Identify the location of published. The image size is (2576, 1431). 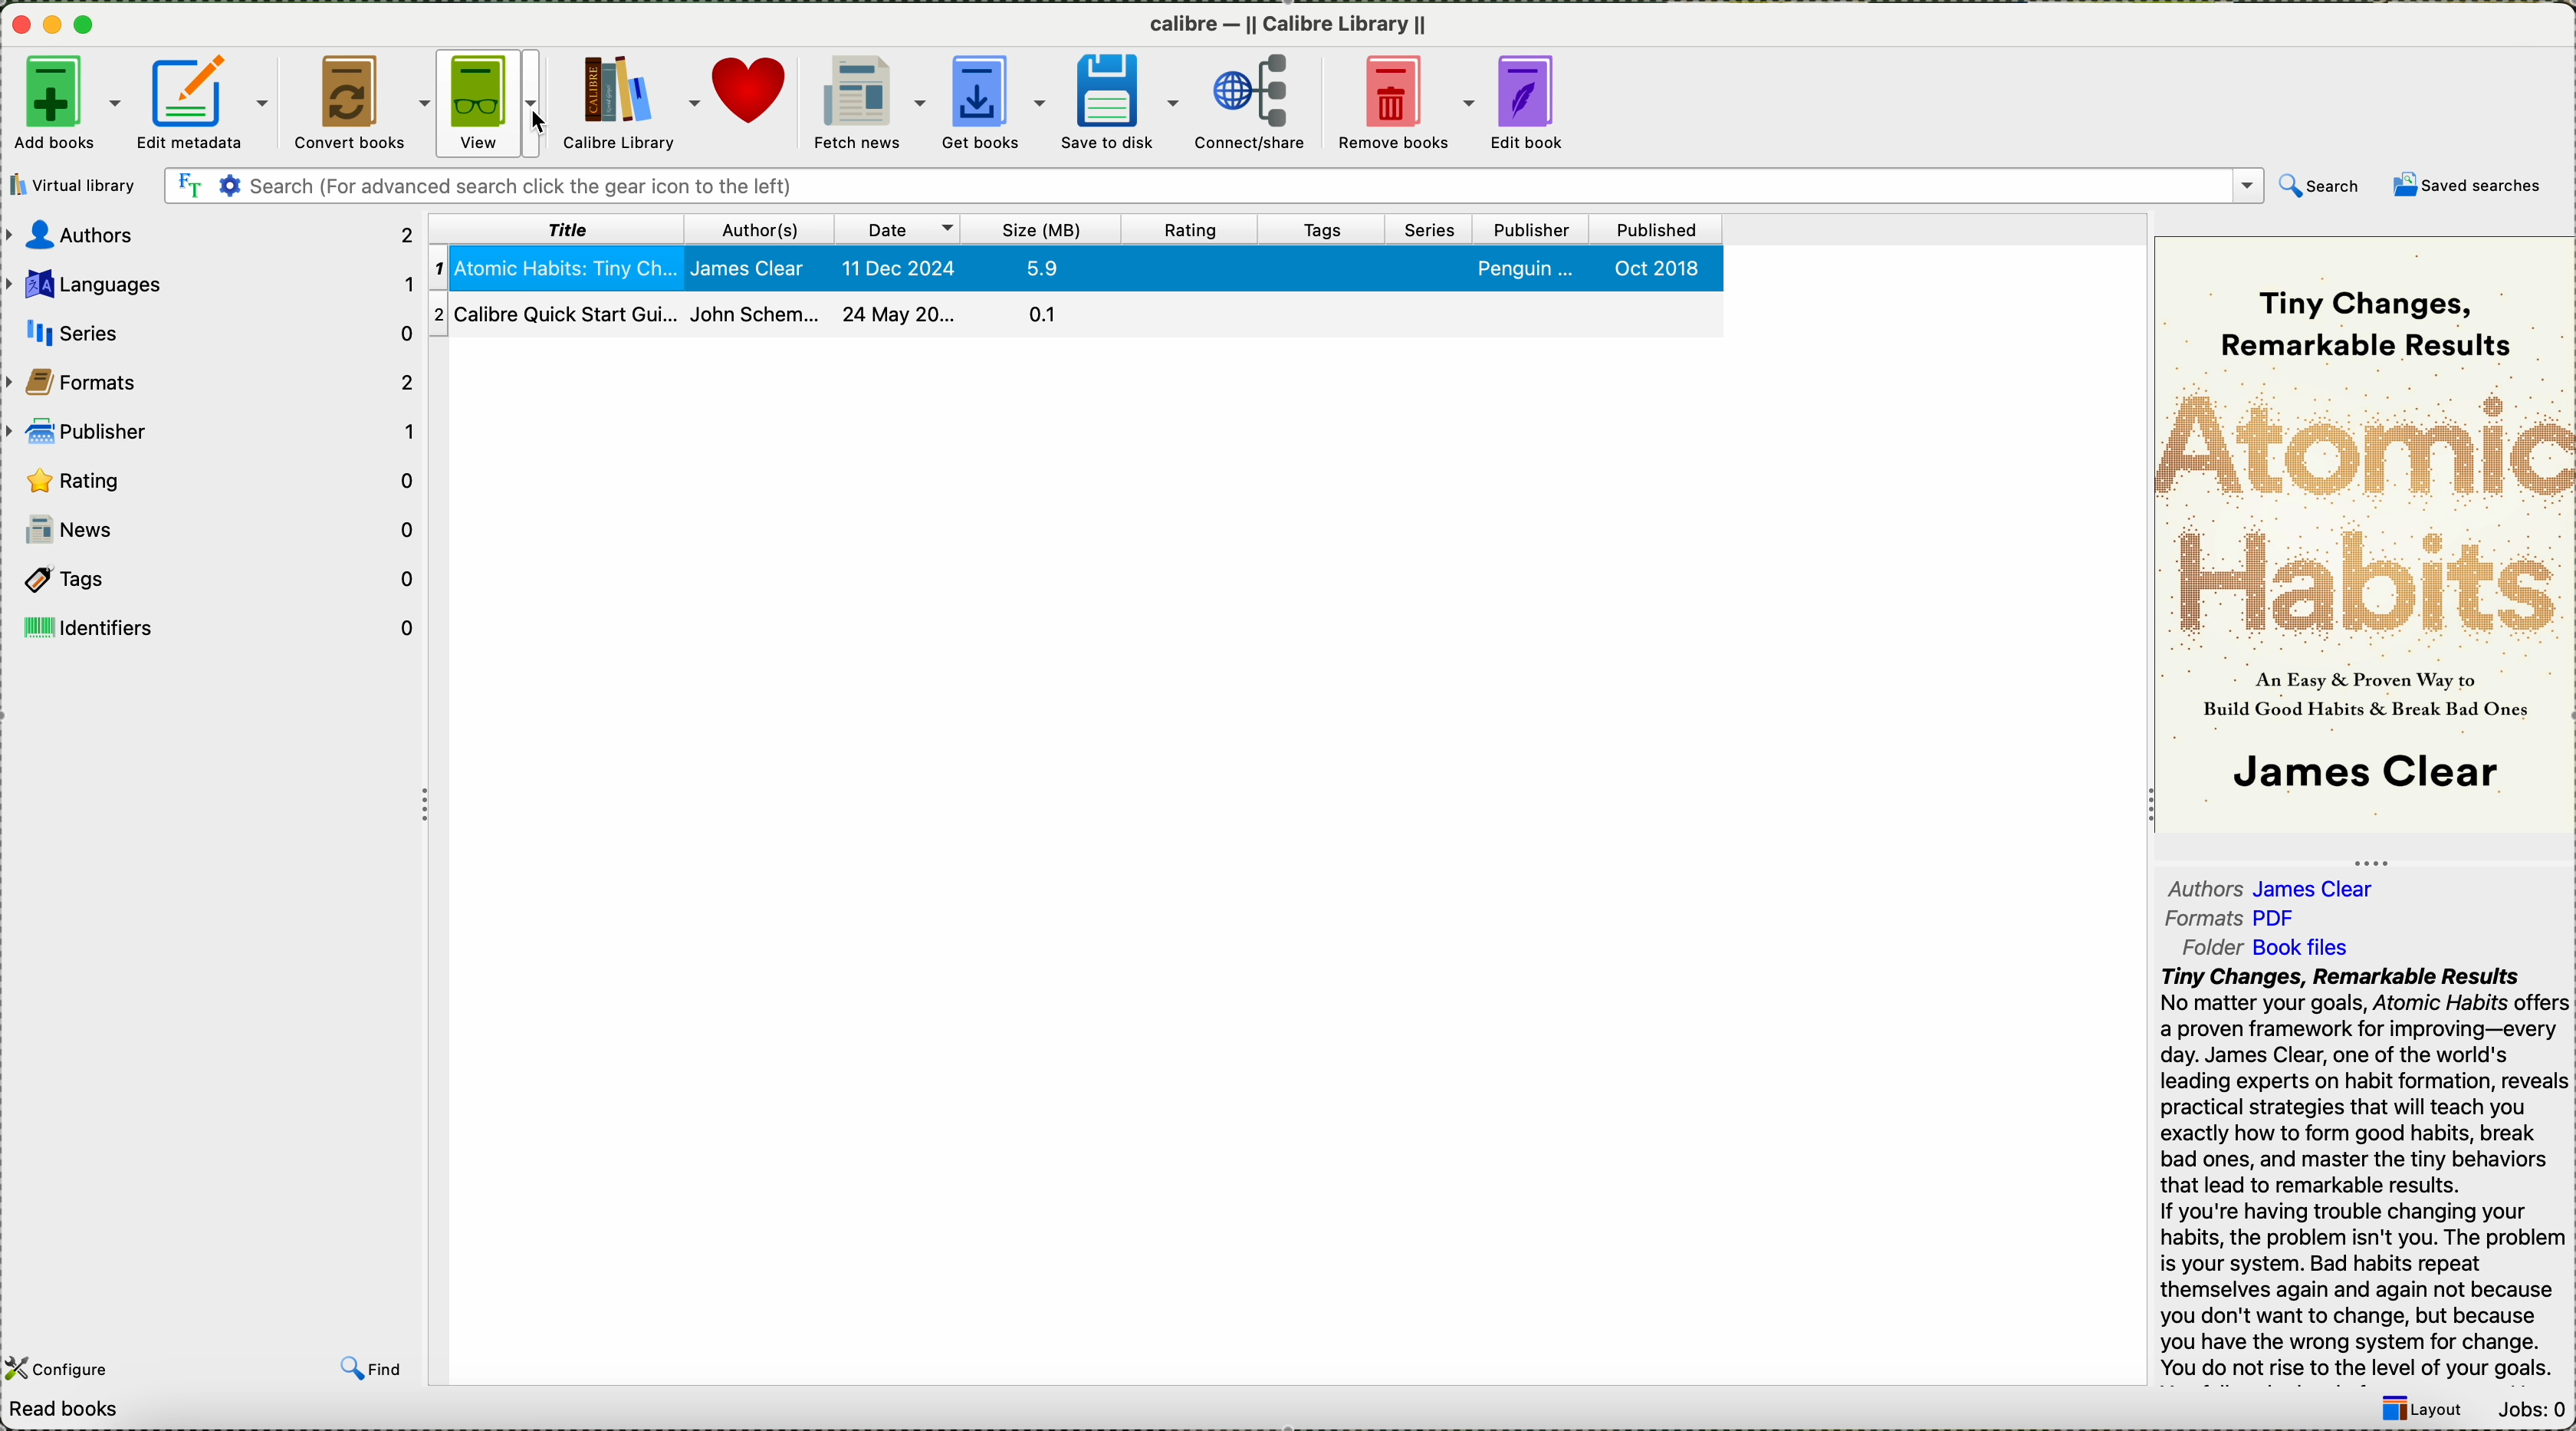
(1655, 231).